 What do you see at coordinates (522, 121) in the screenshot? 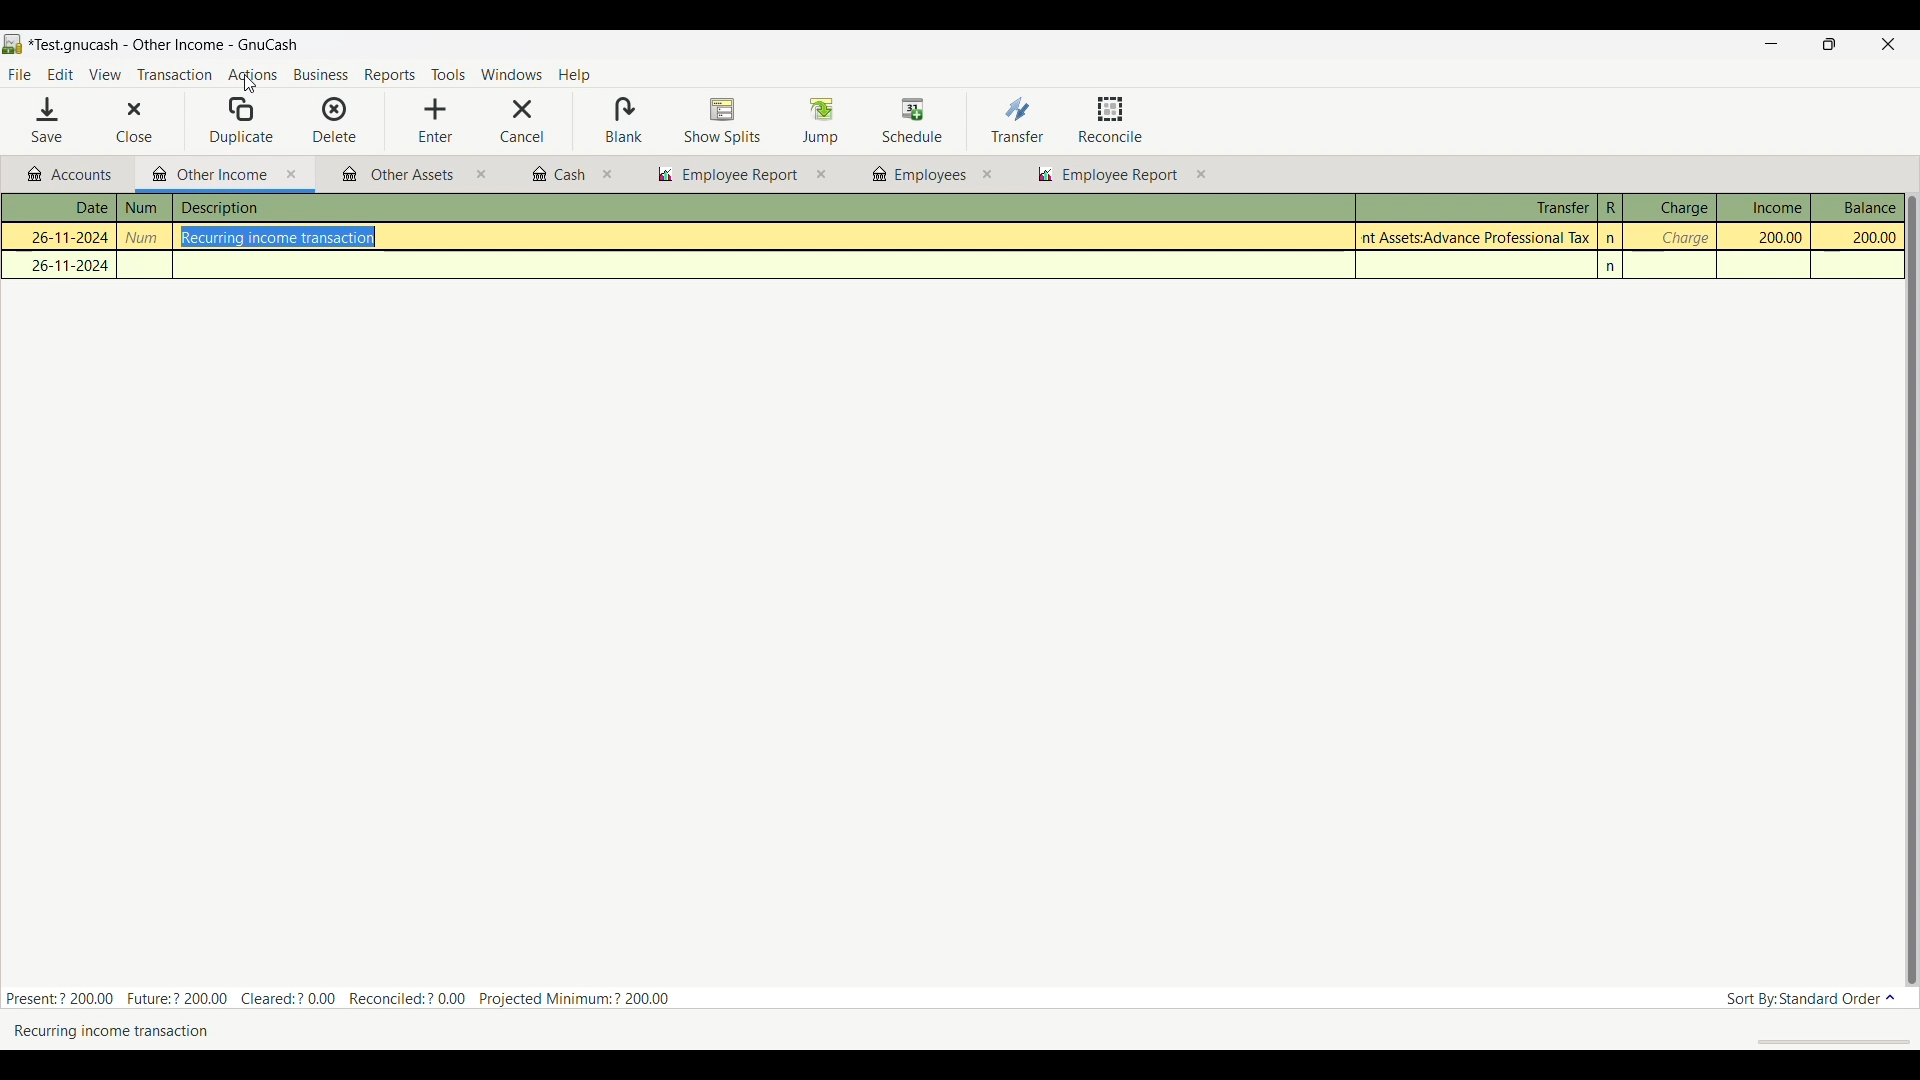
I see `Cancel` at bounding box center [522, 121].